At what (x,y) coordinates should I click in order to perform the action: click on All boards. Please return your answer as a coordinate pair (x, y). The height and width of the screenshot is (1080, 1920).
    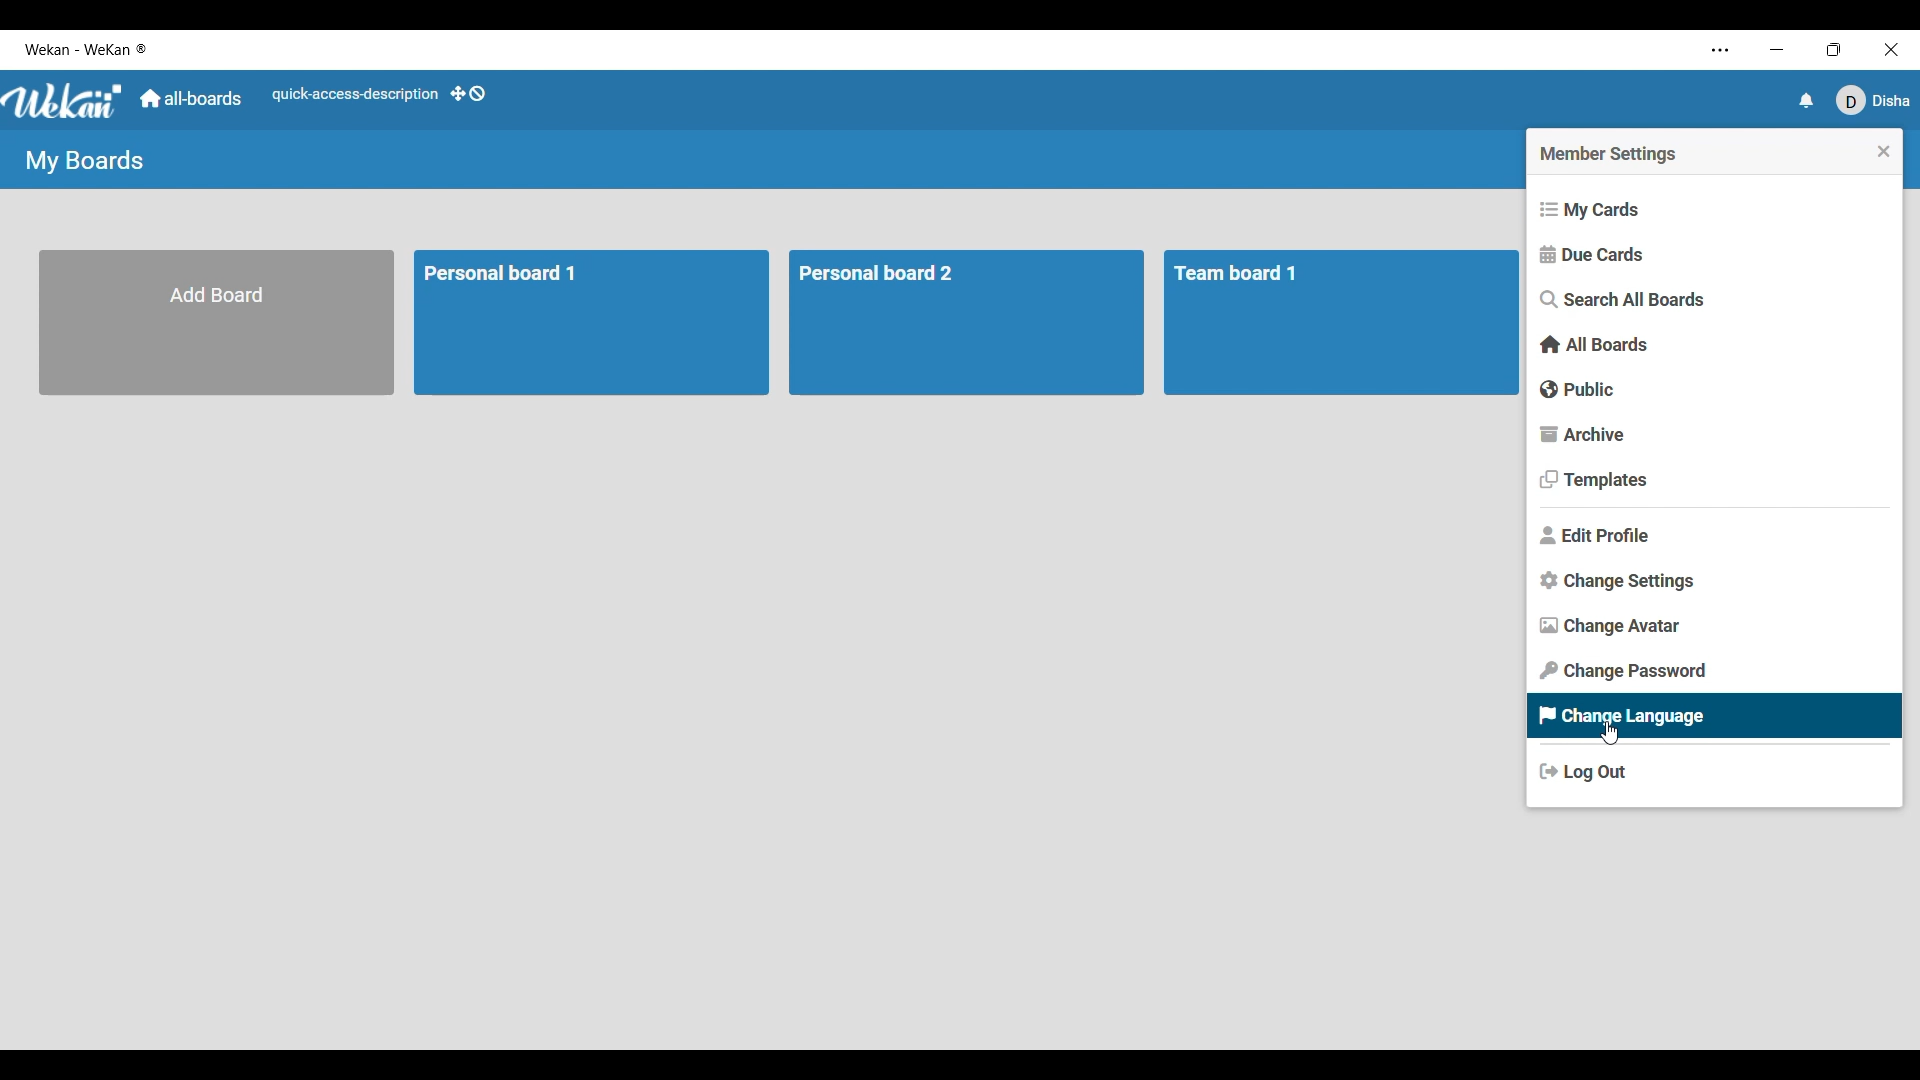
    Looking at the image, I should click on (1712, 344).